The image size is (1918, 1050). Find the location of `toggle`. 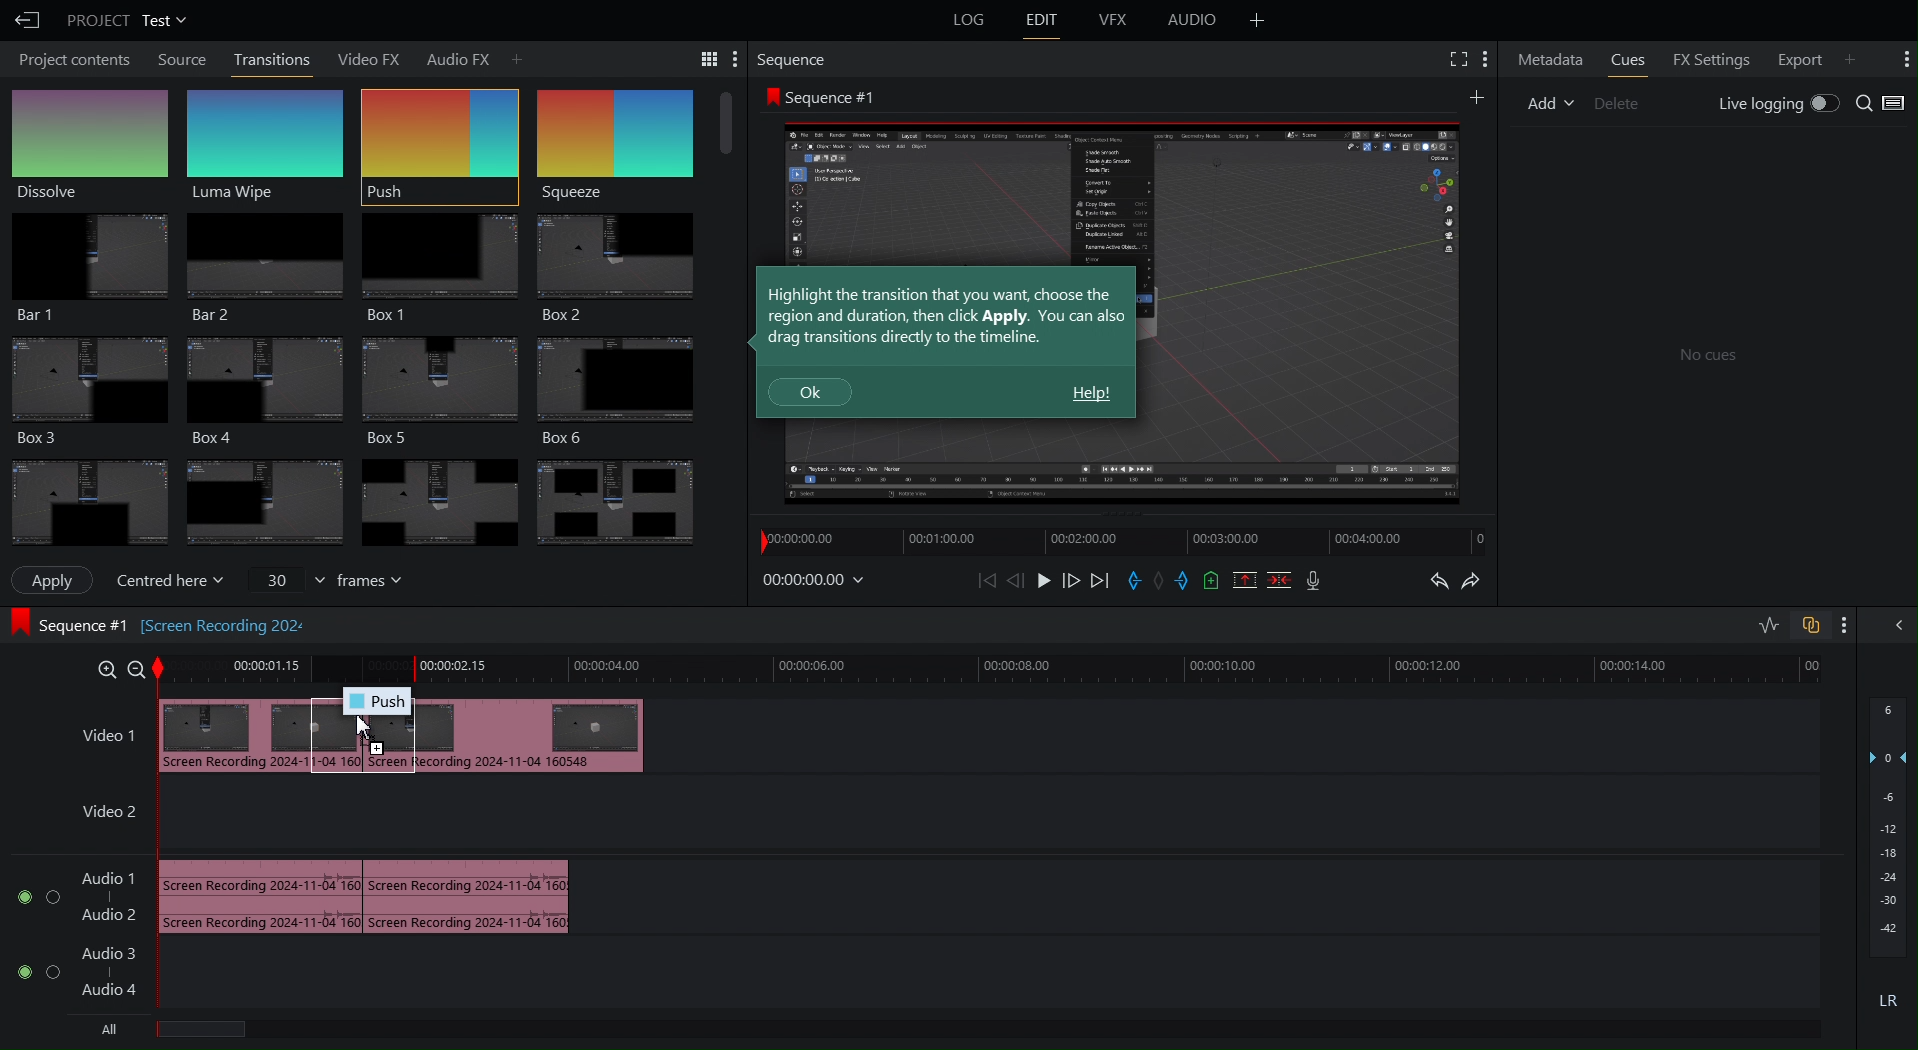

toggle is located at coordinates (17, 970).